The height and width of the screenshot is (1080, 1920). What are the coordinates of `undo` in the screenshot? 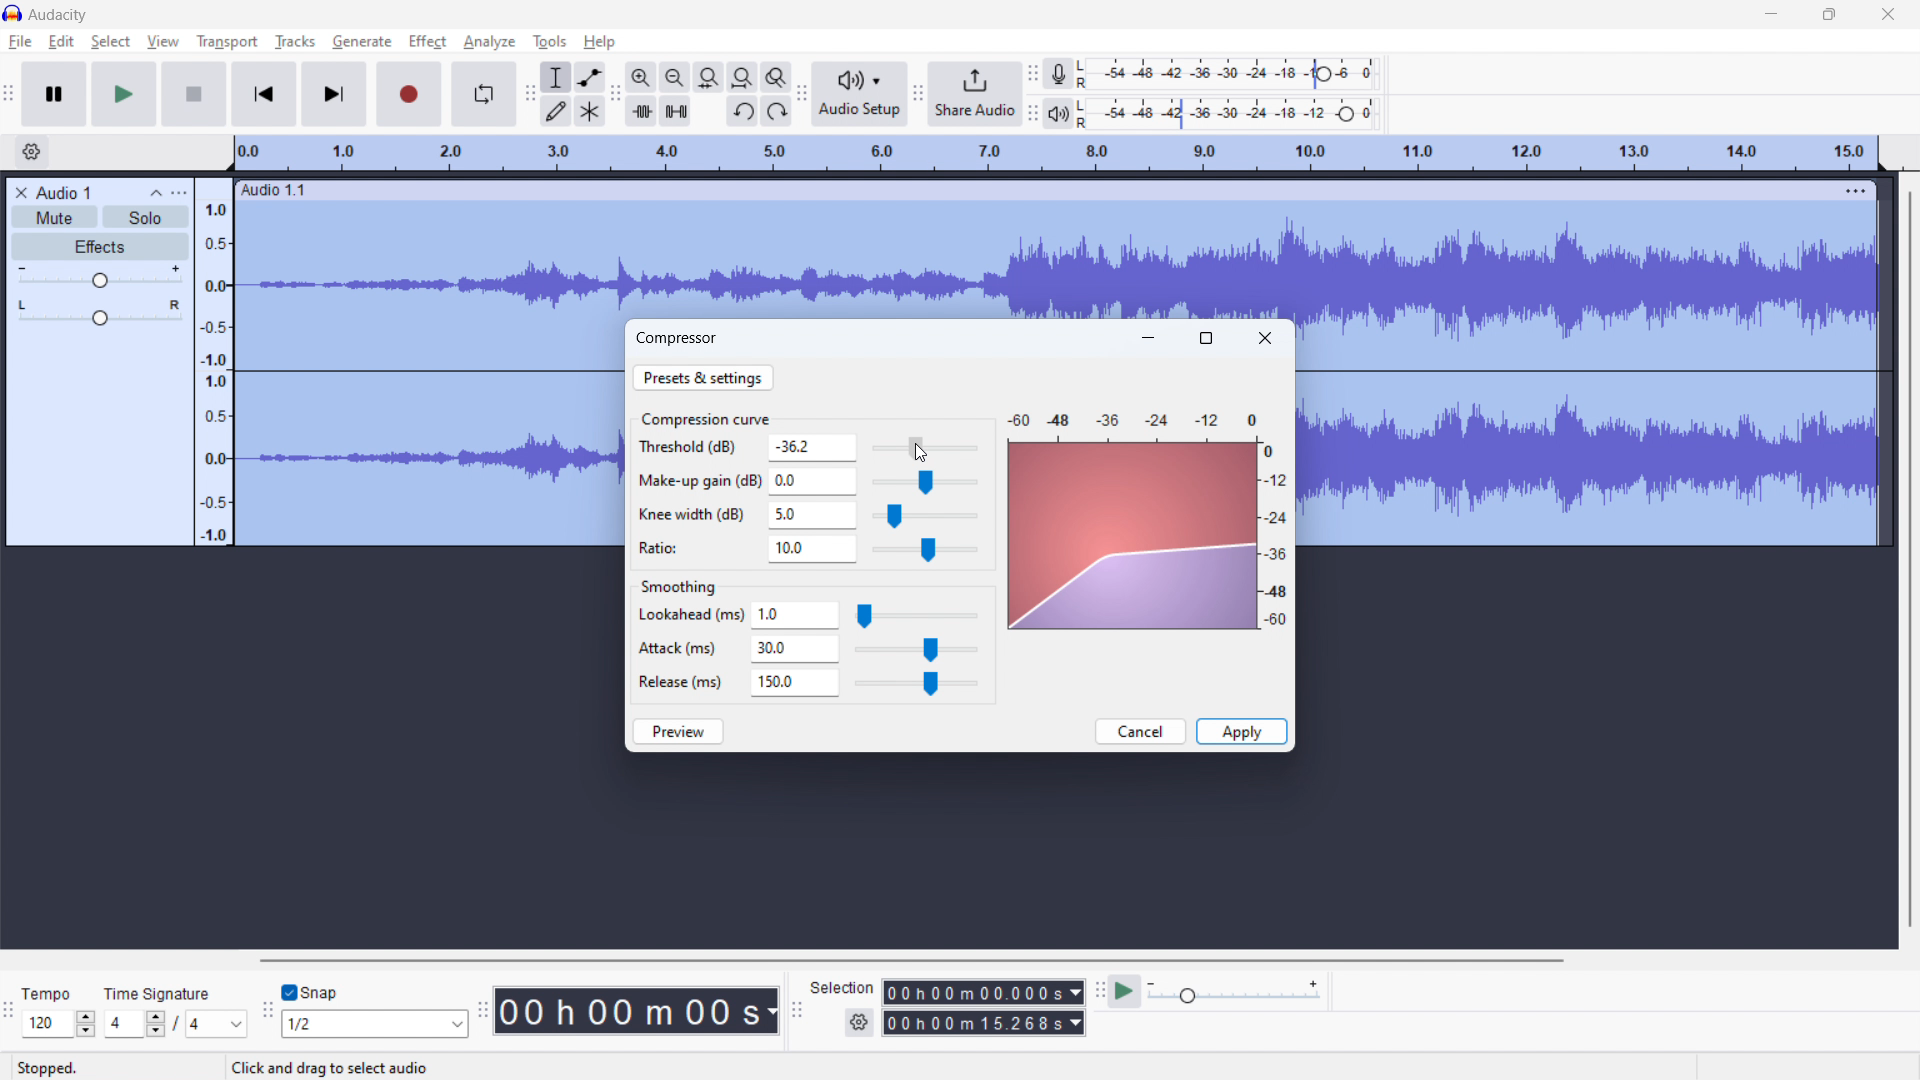 It's located at (742, 111).